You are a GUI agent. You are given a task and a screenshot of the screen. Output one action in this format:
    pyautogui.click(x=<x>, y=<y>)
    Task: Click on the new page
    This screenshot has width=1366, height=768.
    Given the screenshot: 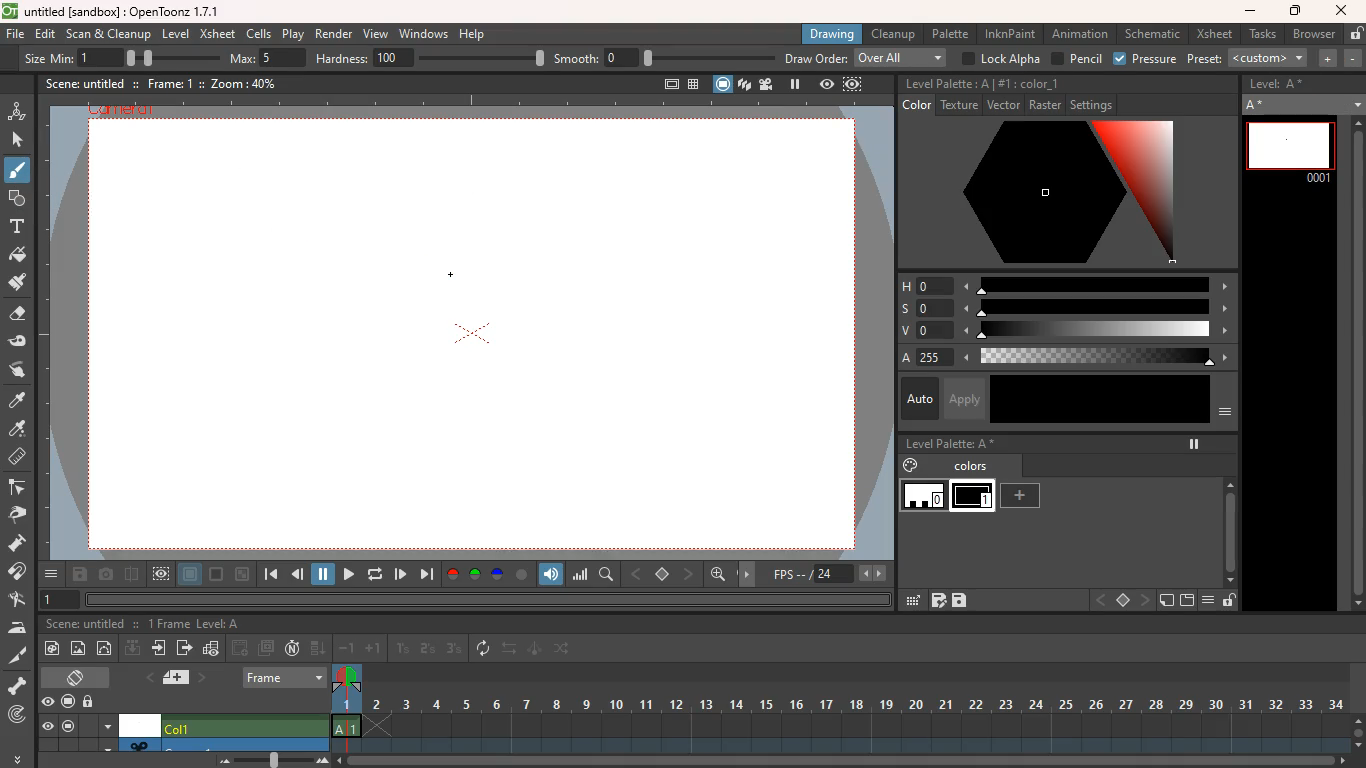 What is the action you would take?
    pyautogui.click(x=1166, y=601)
    